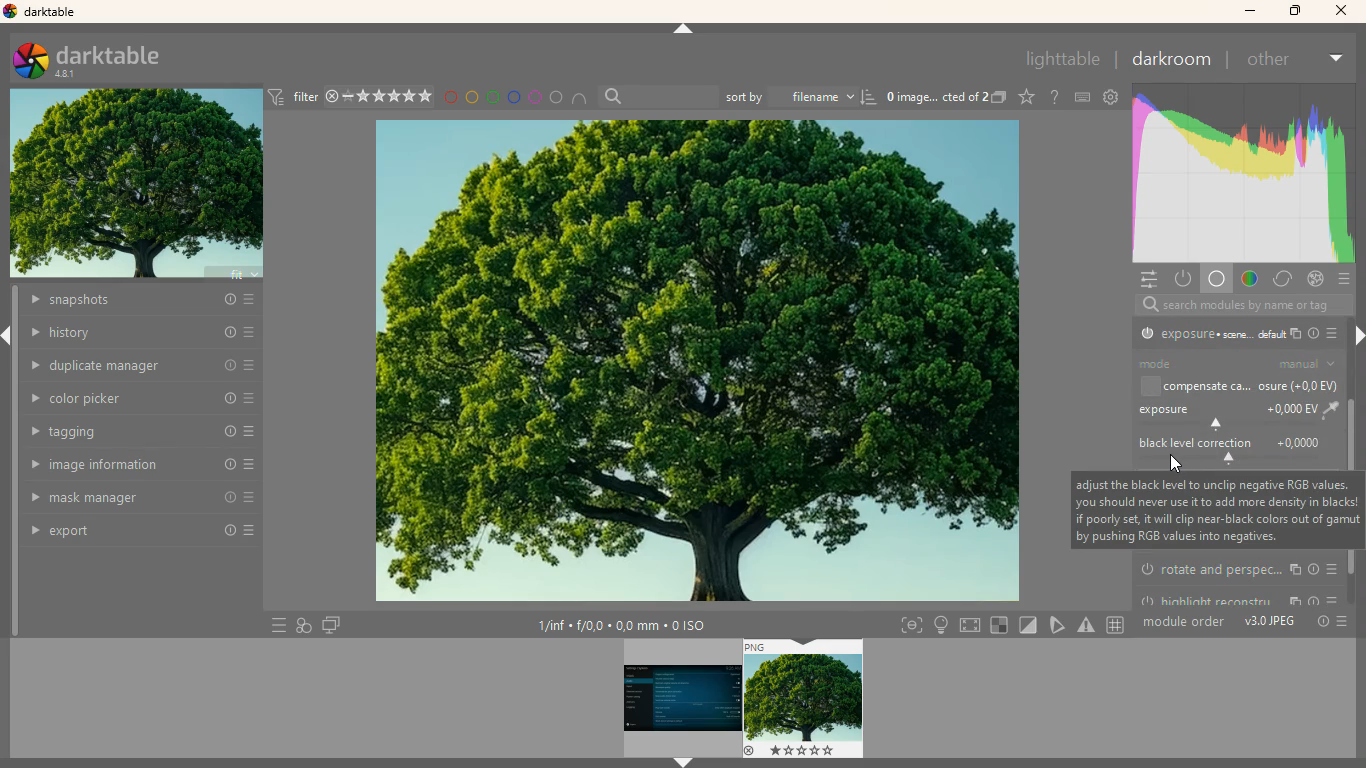 The height and width of the screenshot is (768, 1366). I want to click on sort by filename, so click(799, 97).